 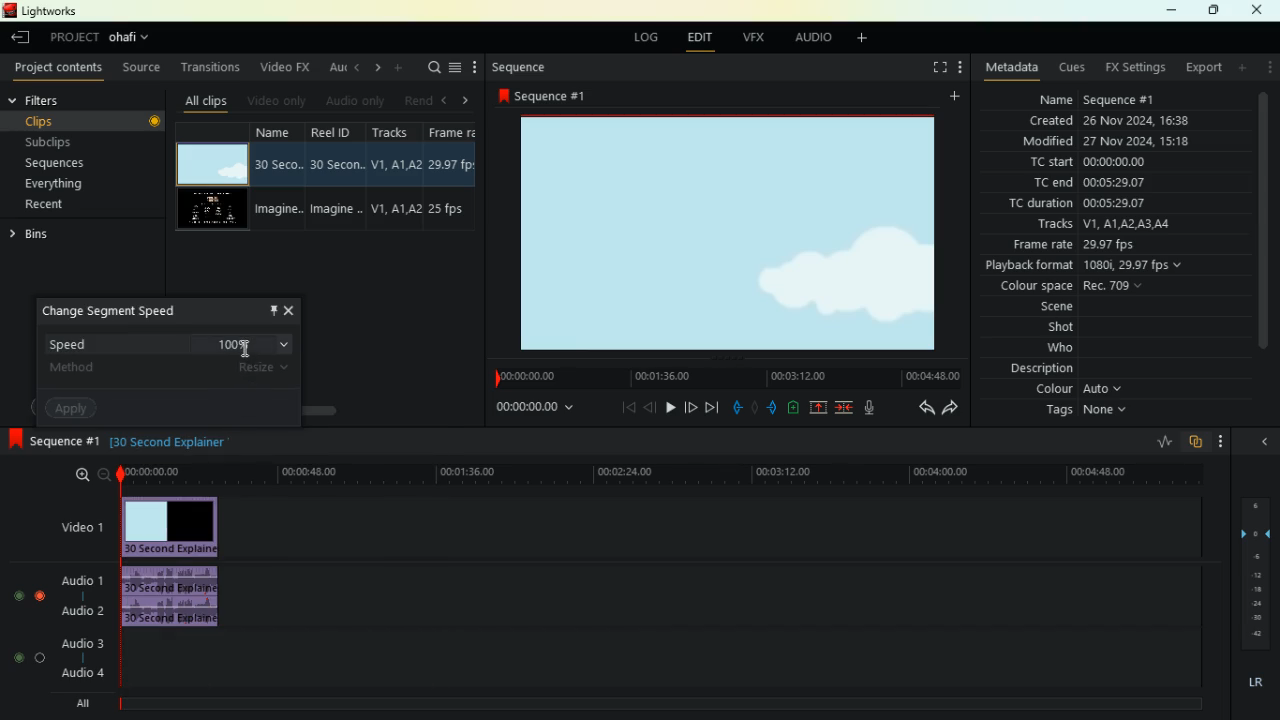 I want to click on all clips, so click(x=210, y=101).